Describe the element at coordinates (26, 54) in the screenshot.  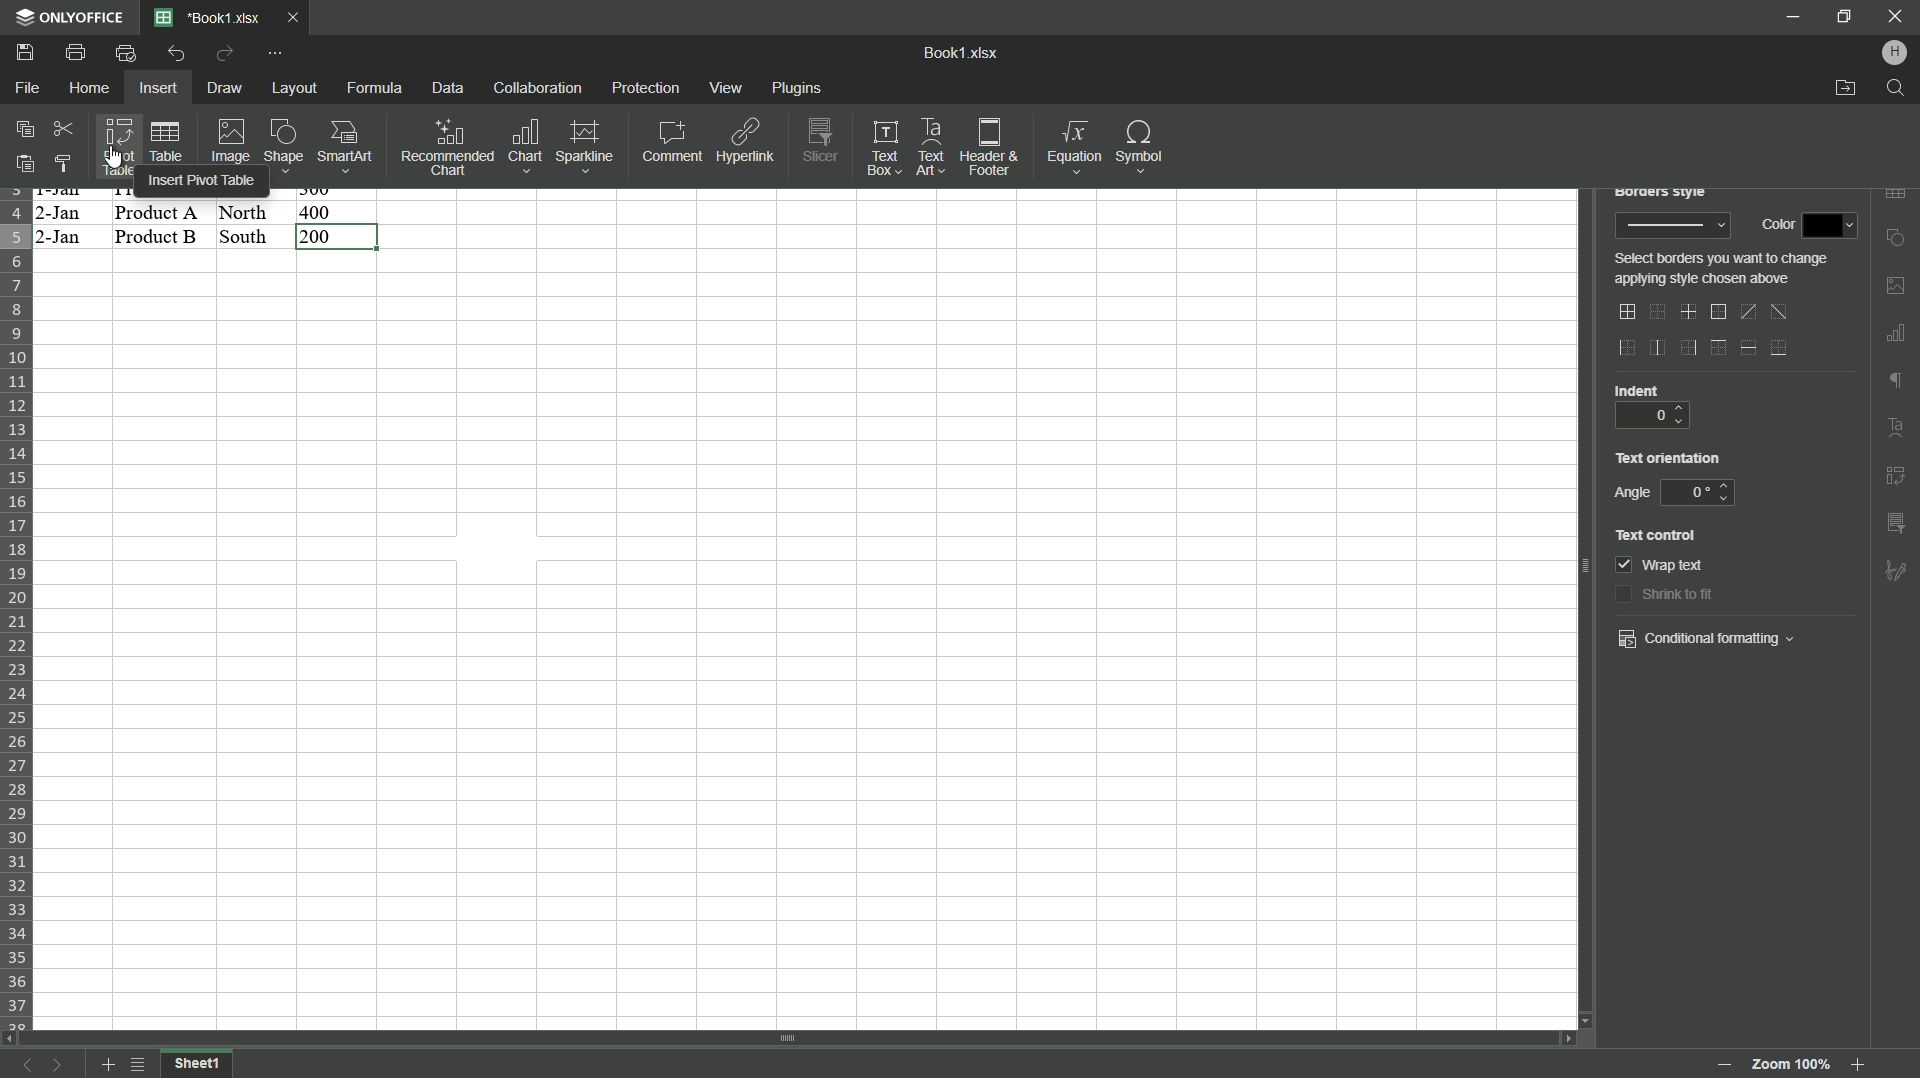
I see `save` at that location.